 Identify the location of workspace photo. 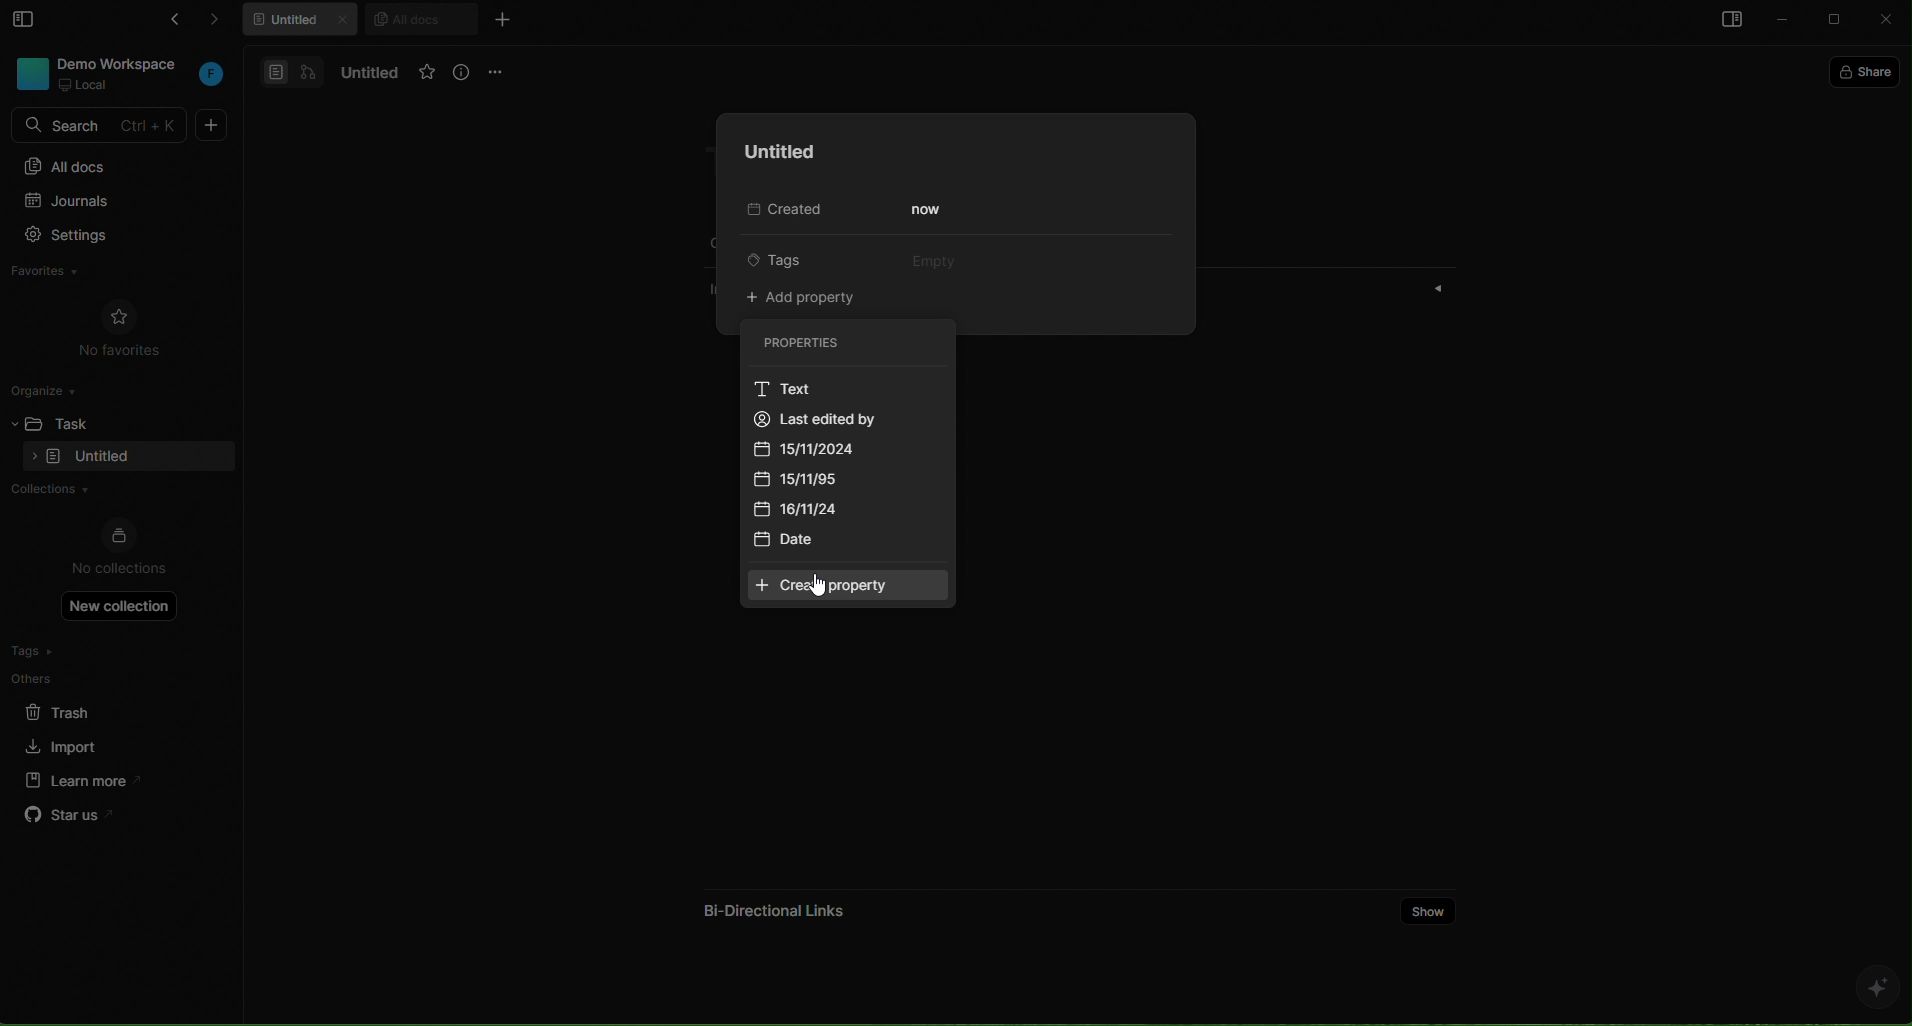
(30, 72).